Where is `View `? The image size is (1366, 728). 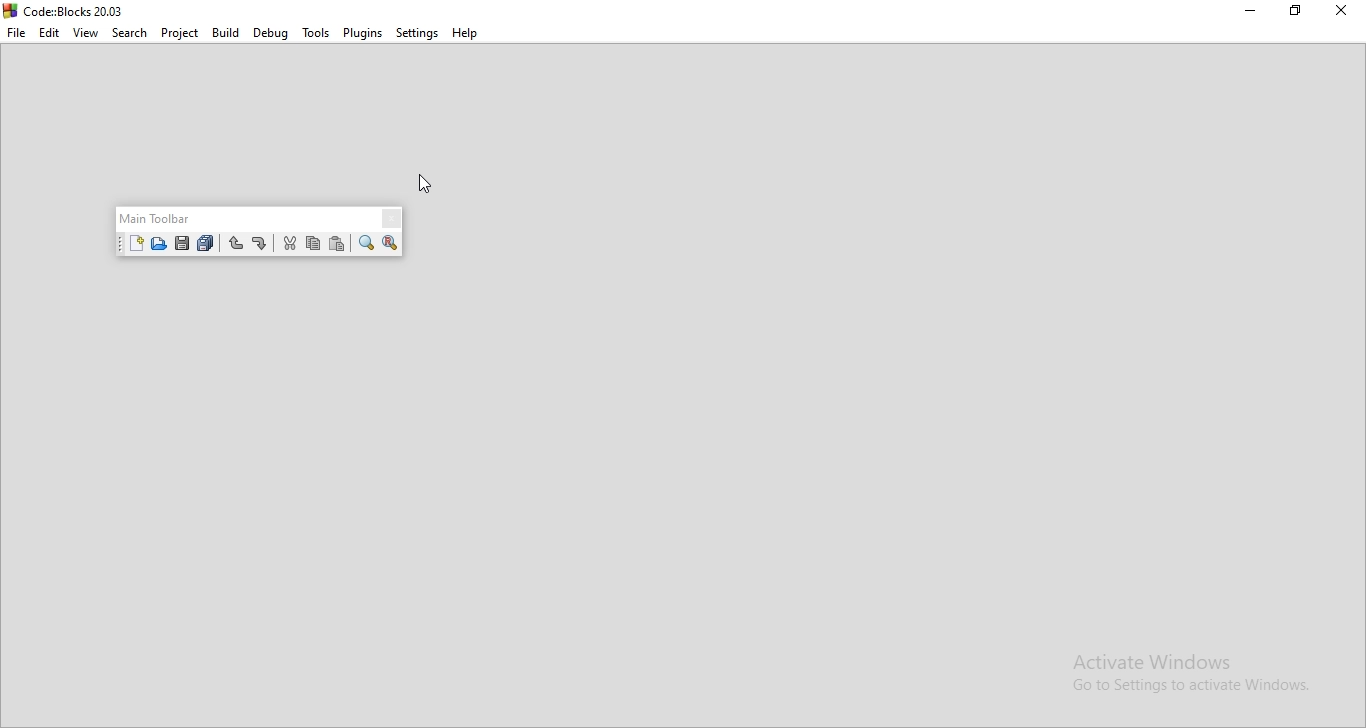 View  is located at coordinates (86, 34).